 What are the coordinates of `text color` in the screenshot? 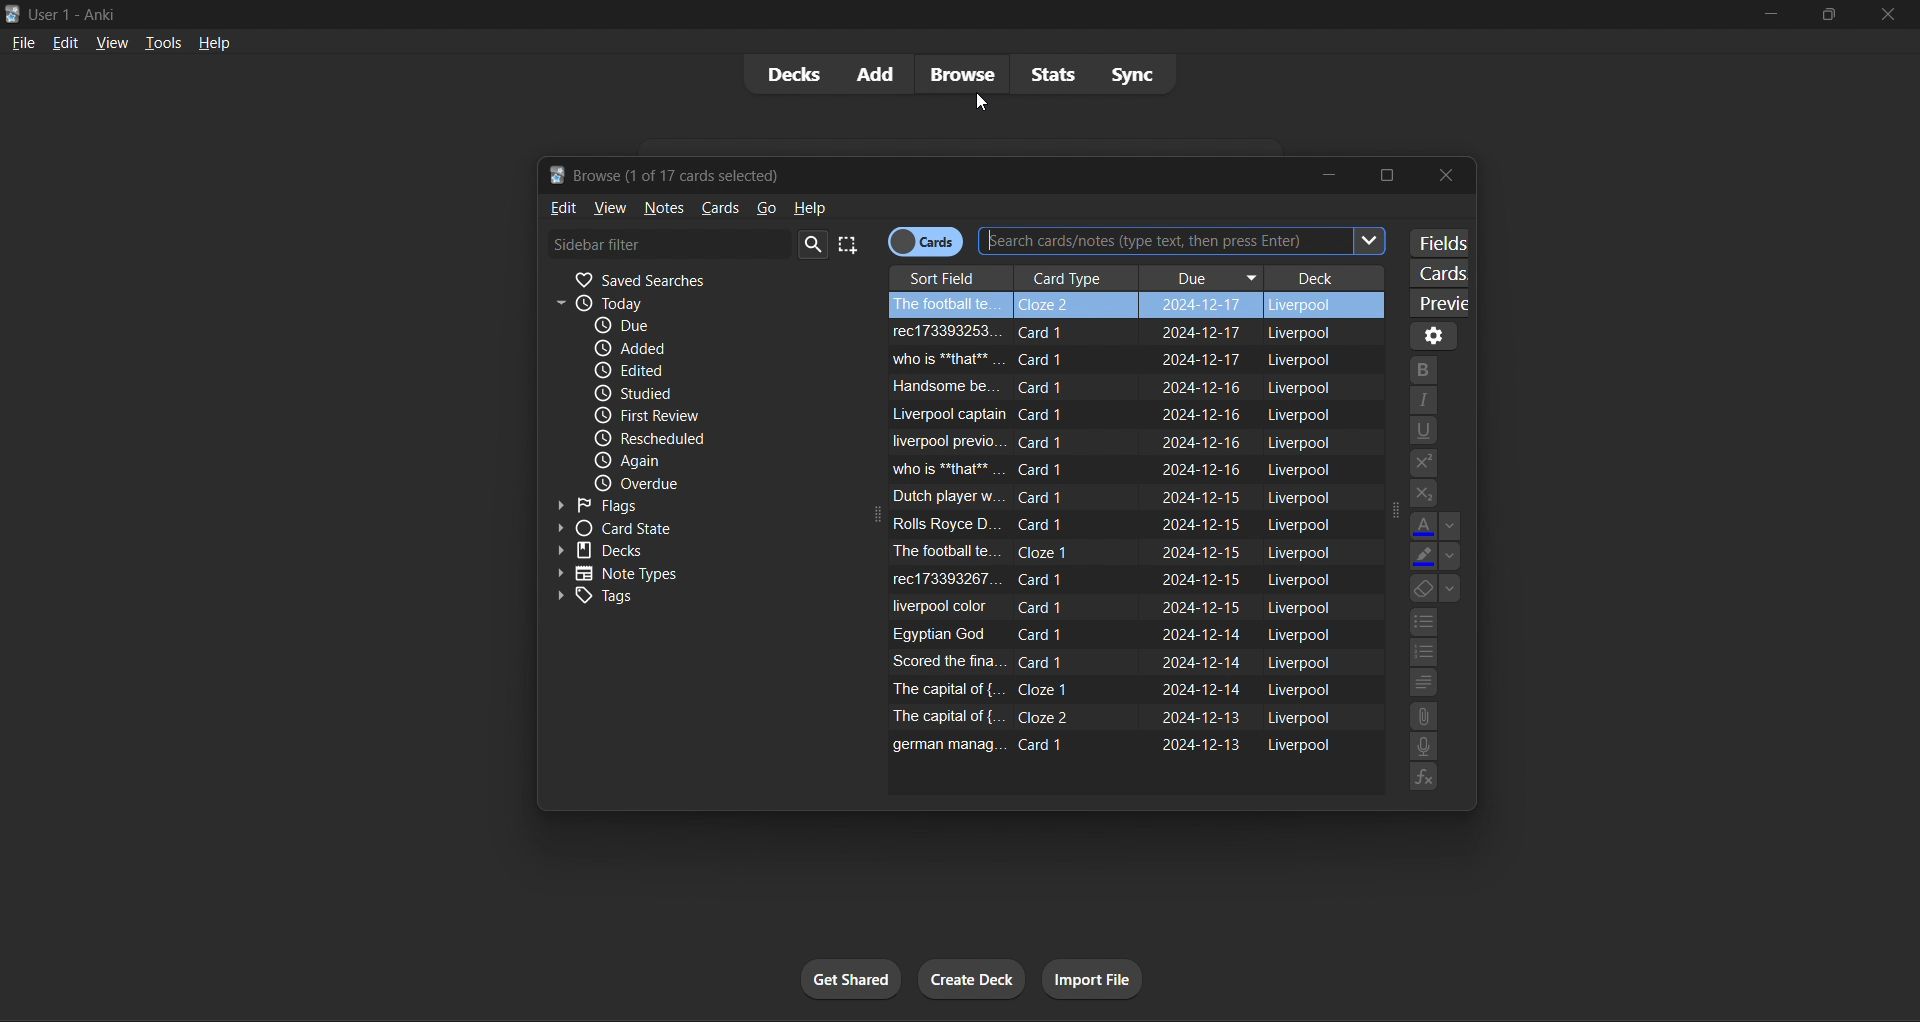 It's located at (1422, 524).